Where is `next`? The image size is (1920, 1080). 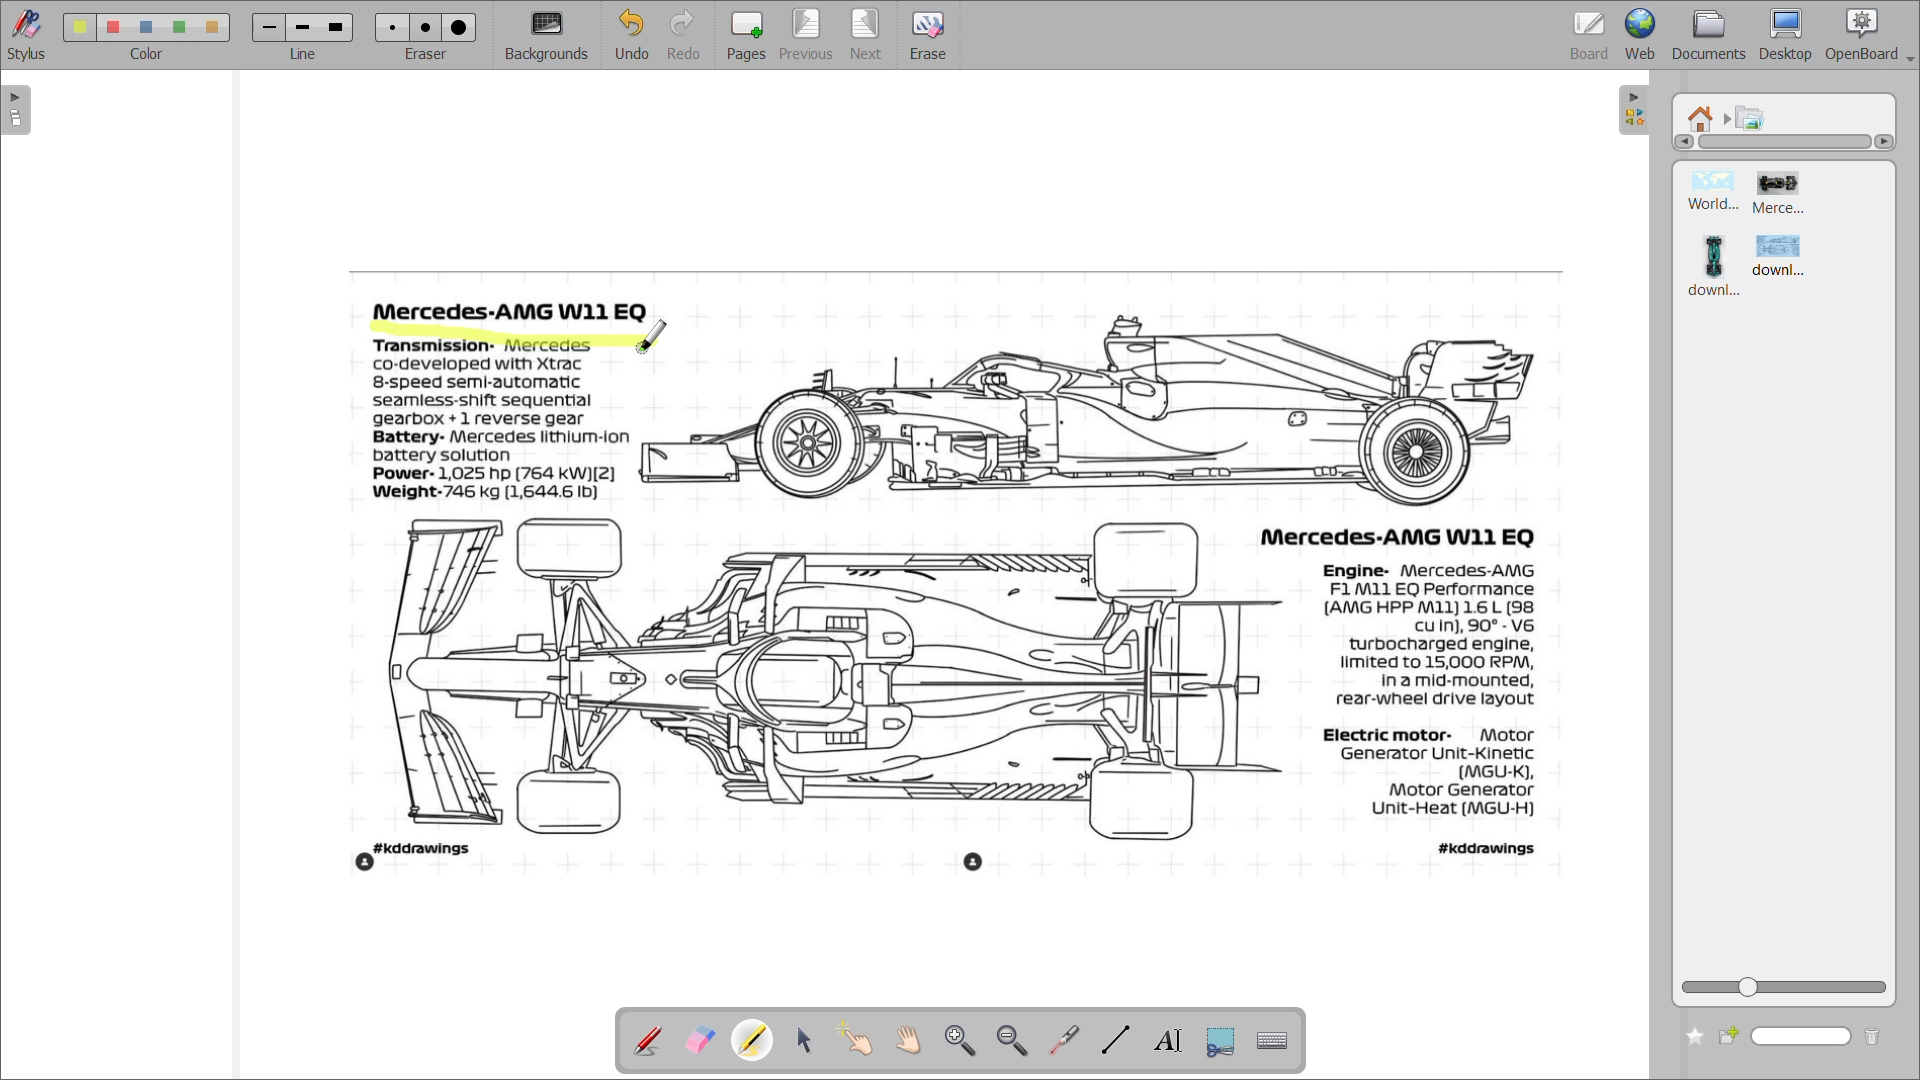
next is located at coordinates (868, 33).